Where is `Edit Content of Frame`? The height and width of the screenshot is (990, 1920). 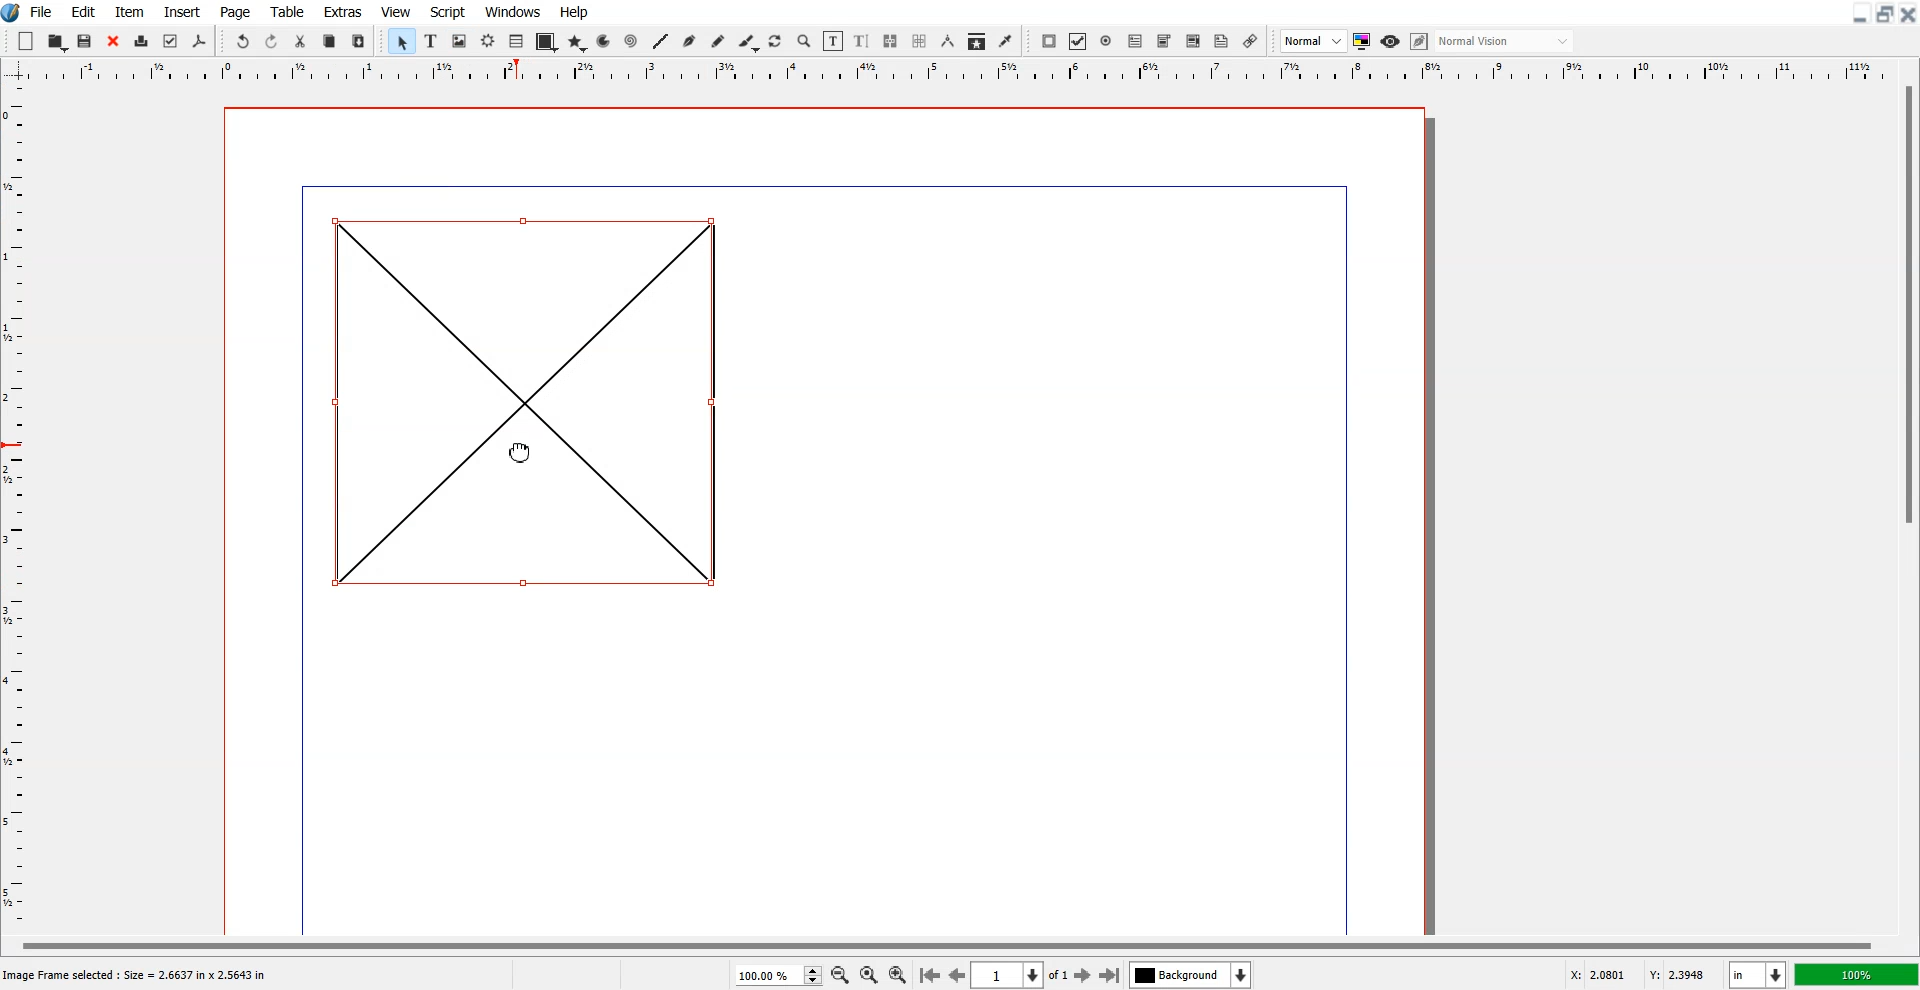 Edit Content of Frame is located at coordinates (834, 41).